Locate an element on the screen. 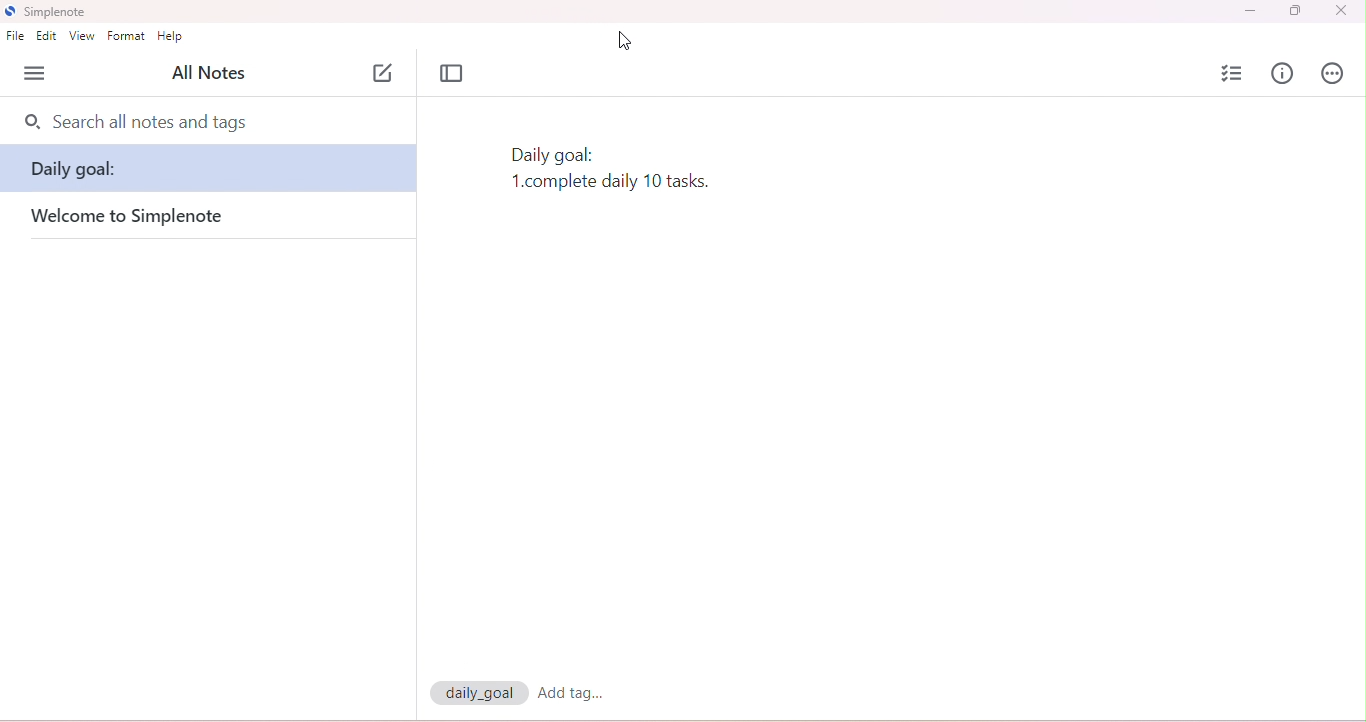  cursor movement is located at coordinates (624, 39).